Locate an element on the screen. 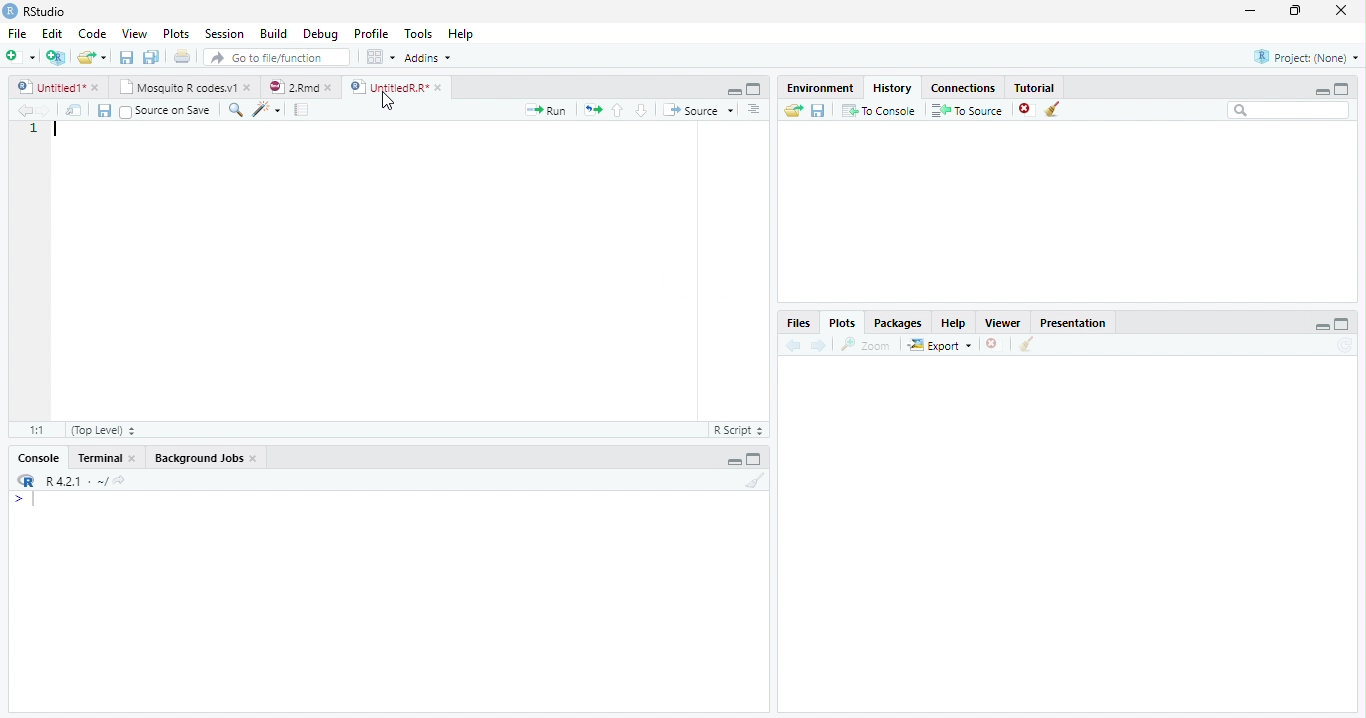 The width and height of the screenshot is (1366, 718). close is located at coordinates (1341, 10).